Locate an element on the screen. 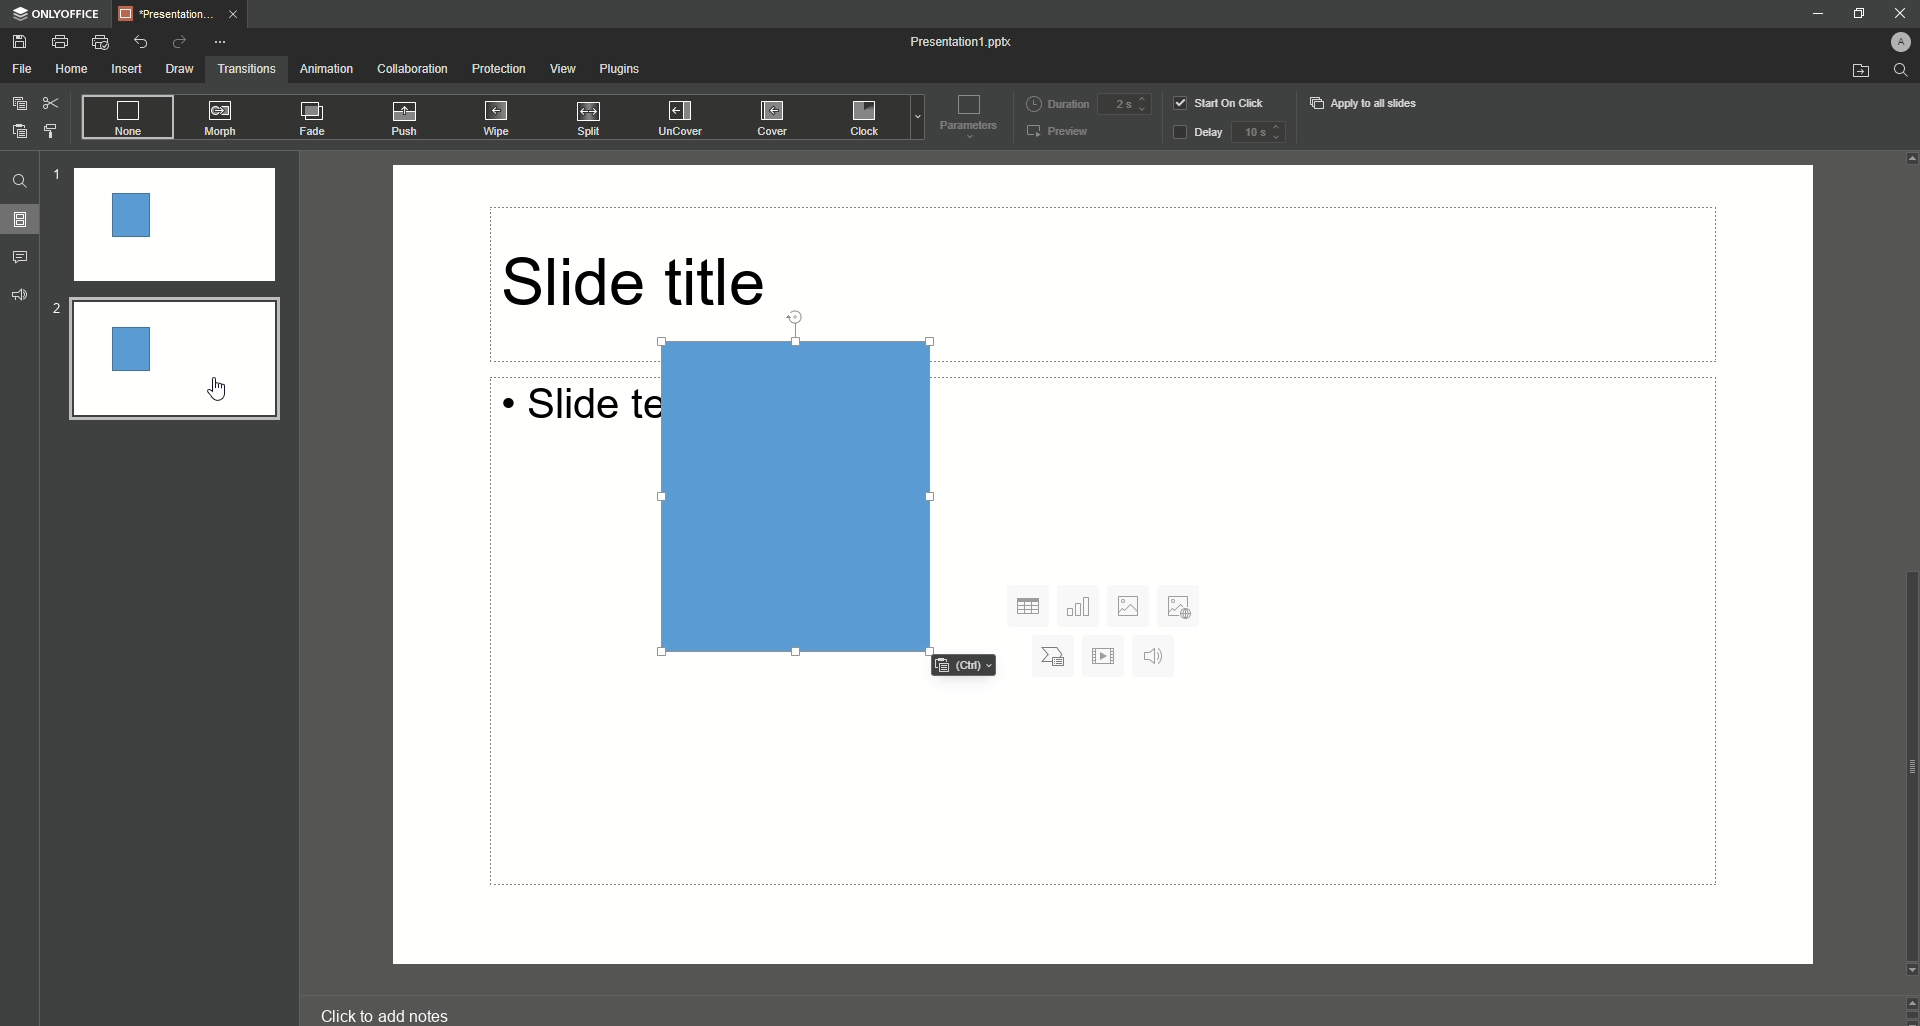 The image size is (1920, 1026). Photo is located at coordinates (1132, 605).